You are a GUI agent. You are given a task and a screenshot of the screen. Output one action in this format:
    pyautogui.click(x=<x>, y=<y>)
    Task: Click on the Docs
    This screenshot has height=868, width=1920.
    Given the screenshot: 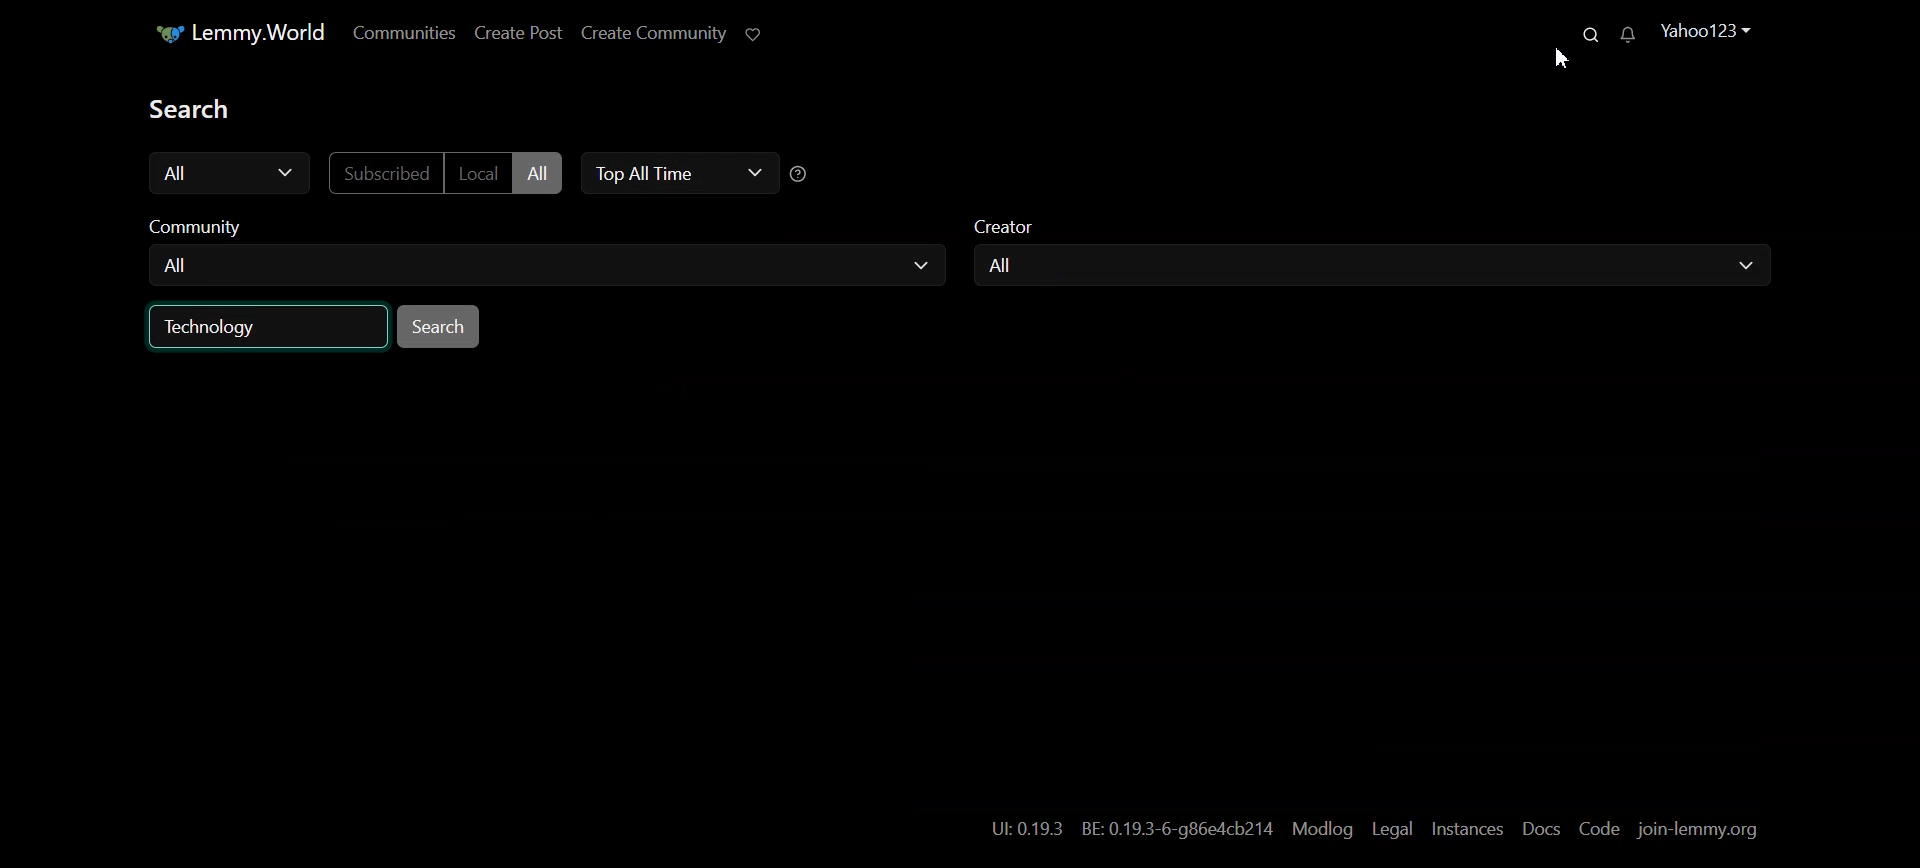 What is the action you would take?
    pyautogui.click(x=1539, y=827)
    